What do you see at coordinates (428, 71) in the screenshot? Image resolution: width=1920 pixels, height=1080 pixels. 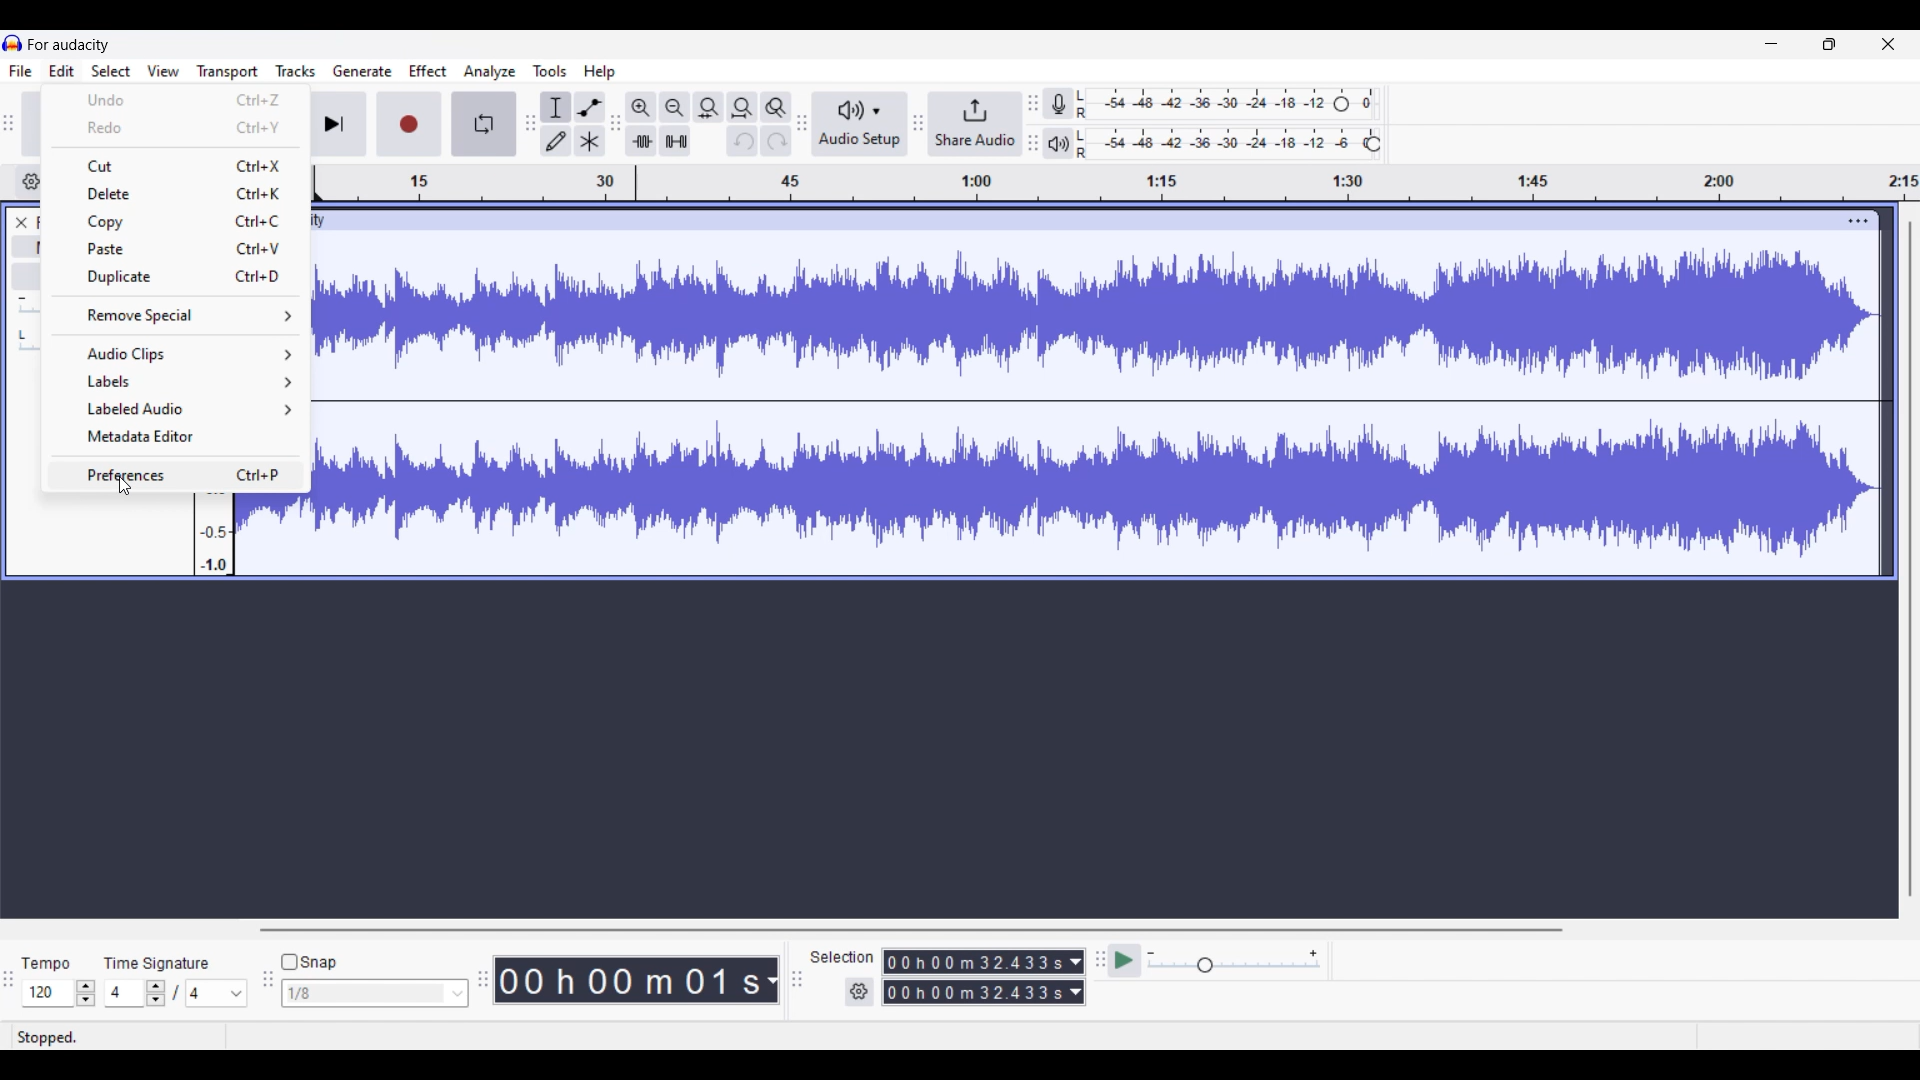 I see `Effect menu` at bounding box center [428, 71].